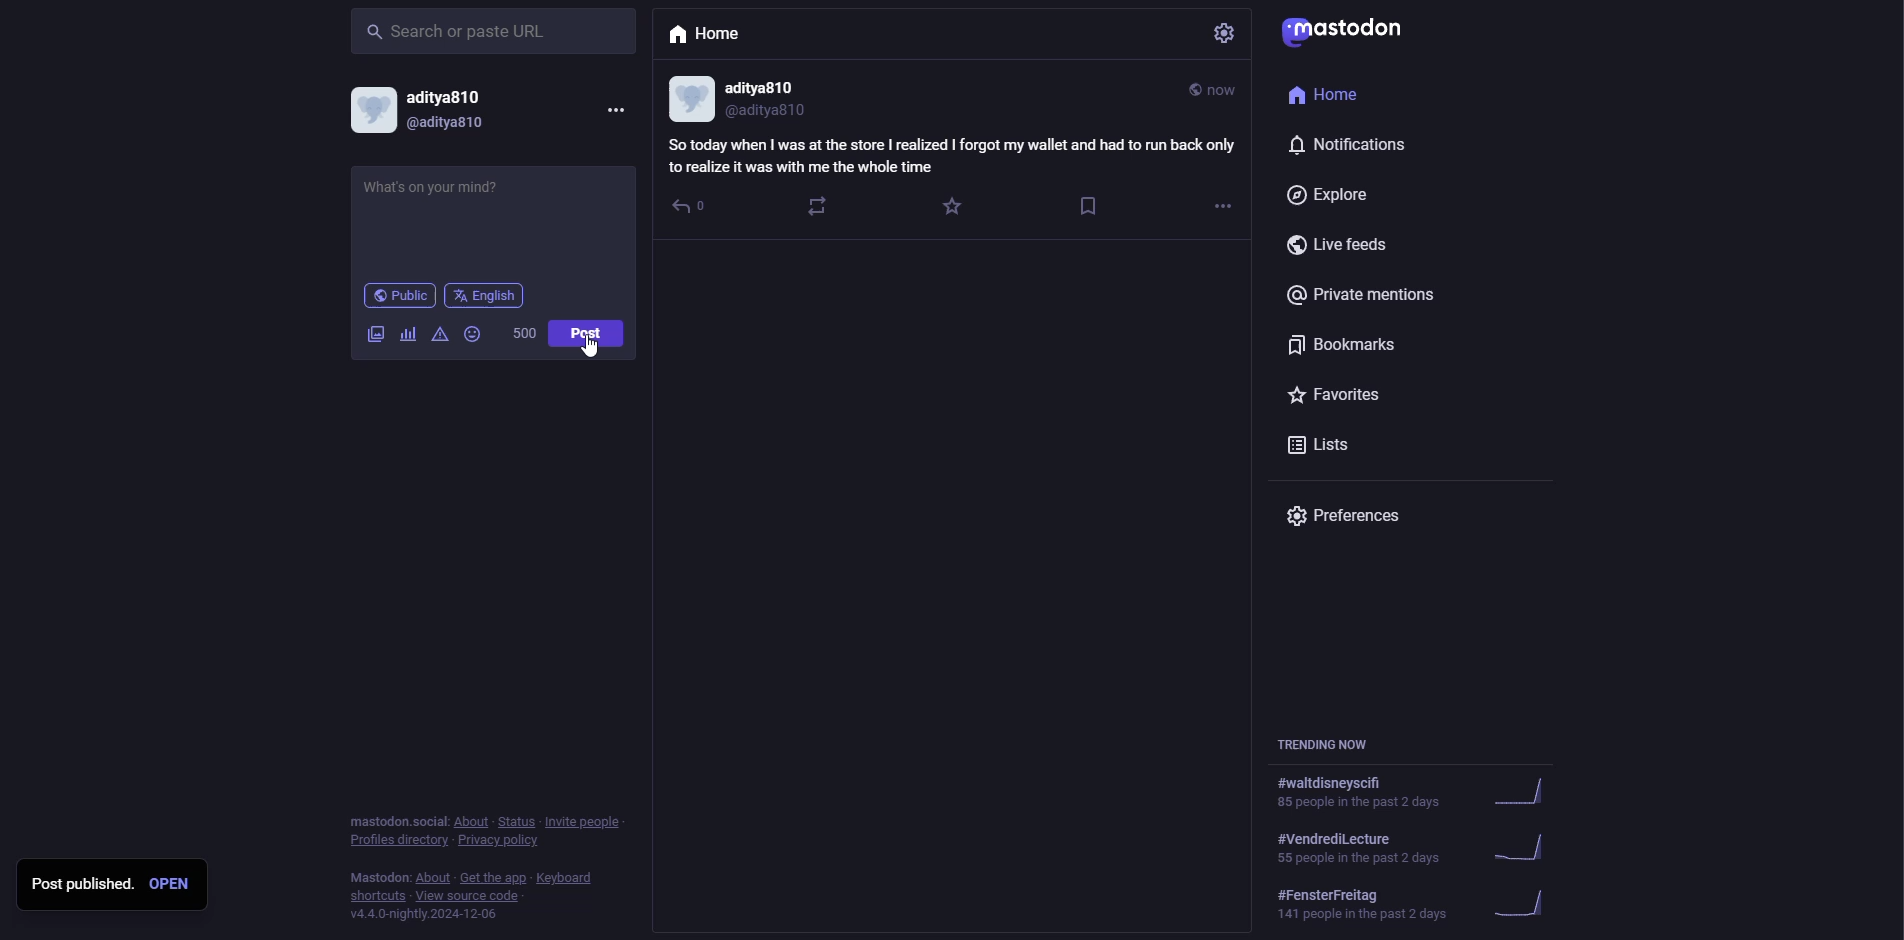 The height and width of the screenshot is (940, 1904). Describe the element at coordinates (442, 335) in the screenshot. I see `advanced` at that location.